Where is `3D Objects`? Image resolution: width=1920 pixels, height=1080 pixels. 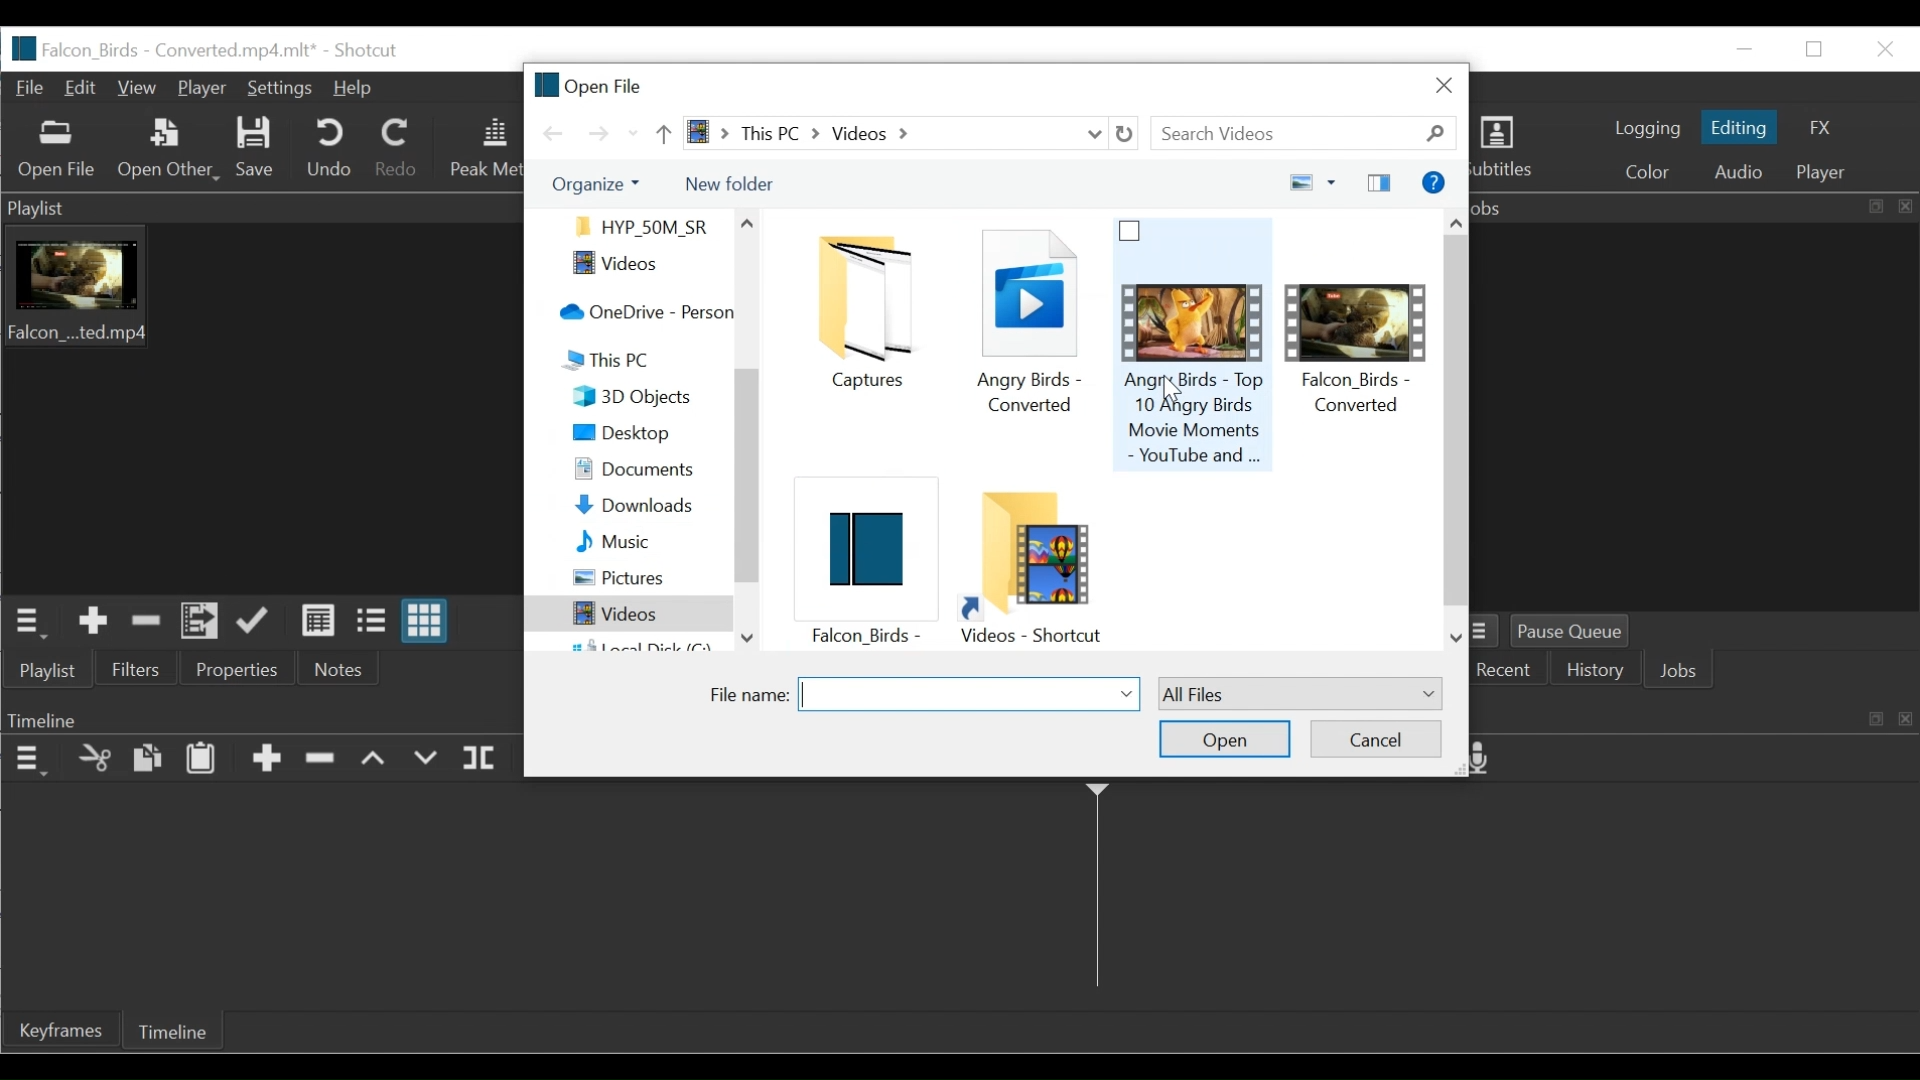 3D Objects is located at coordinates (637, 397).